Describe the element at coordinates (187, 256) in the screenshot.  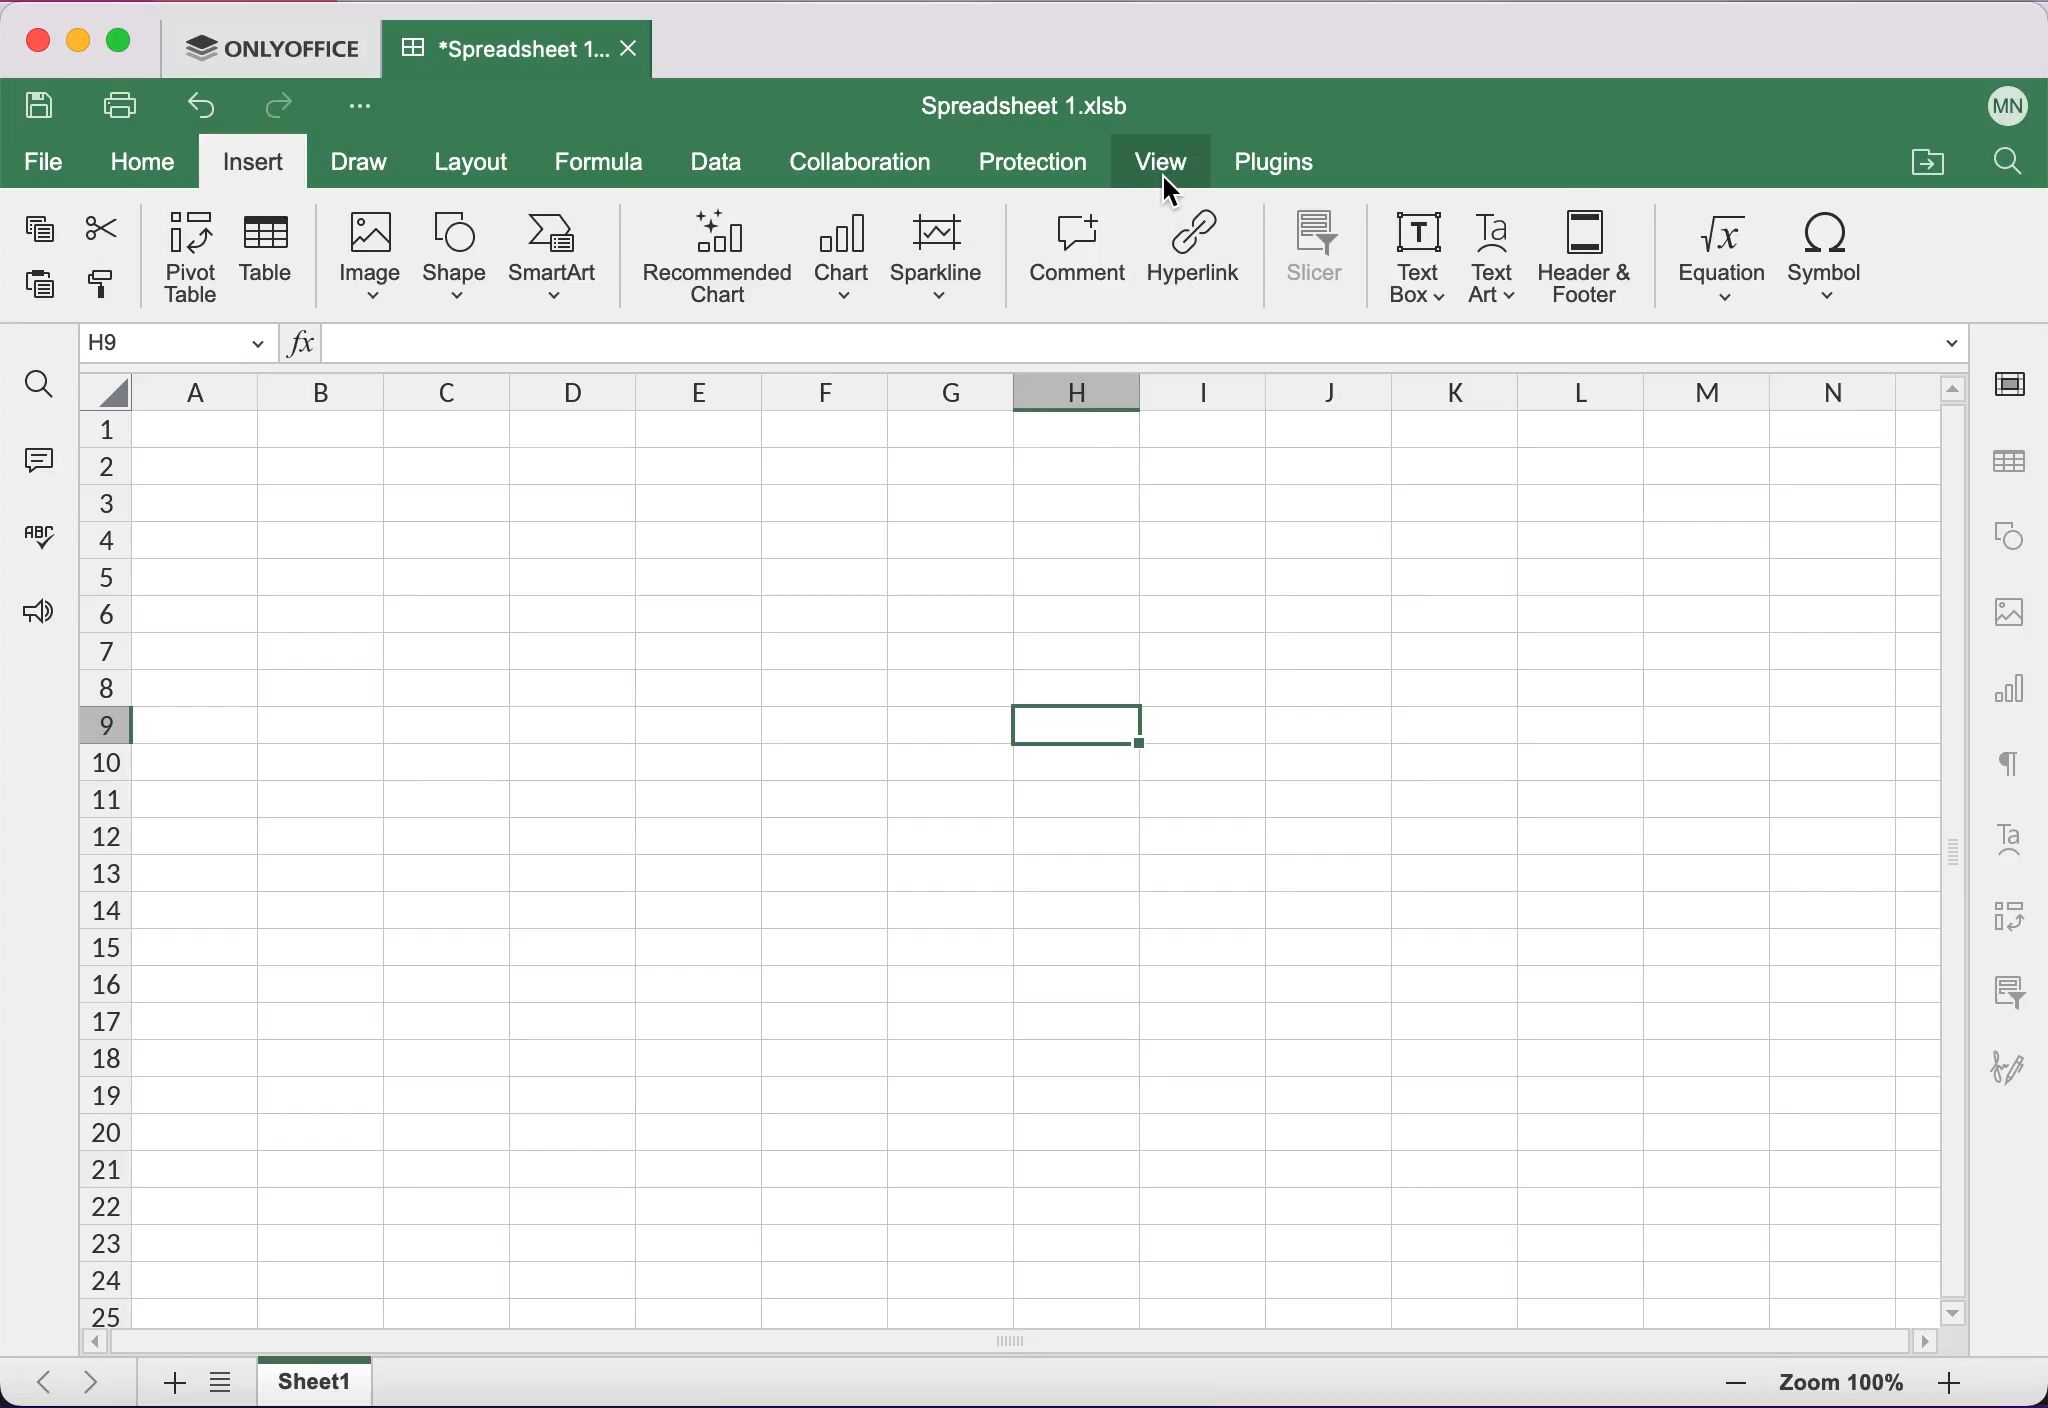
I see `pivot table` at that location.